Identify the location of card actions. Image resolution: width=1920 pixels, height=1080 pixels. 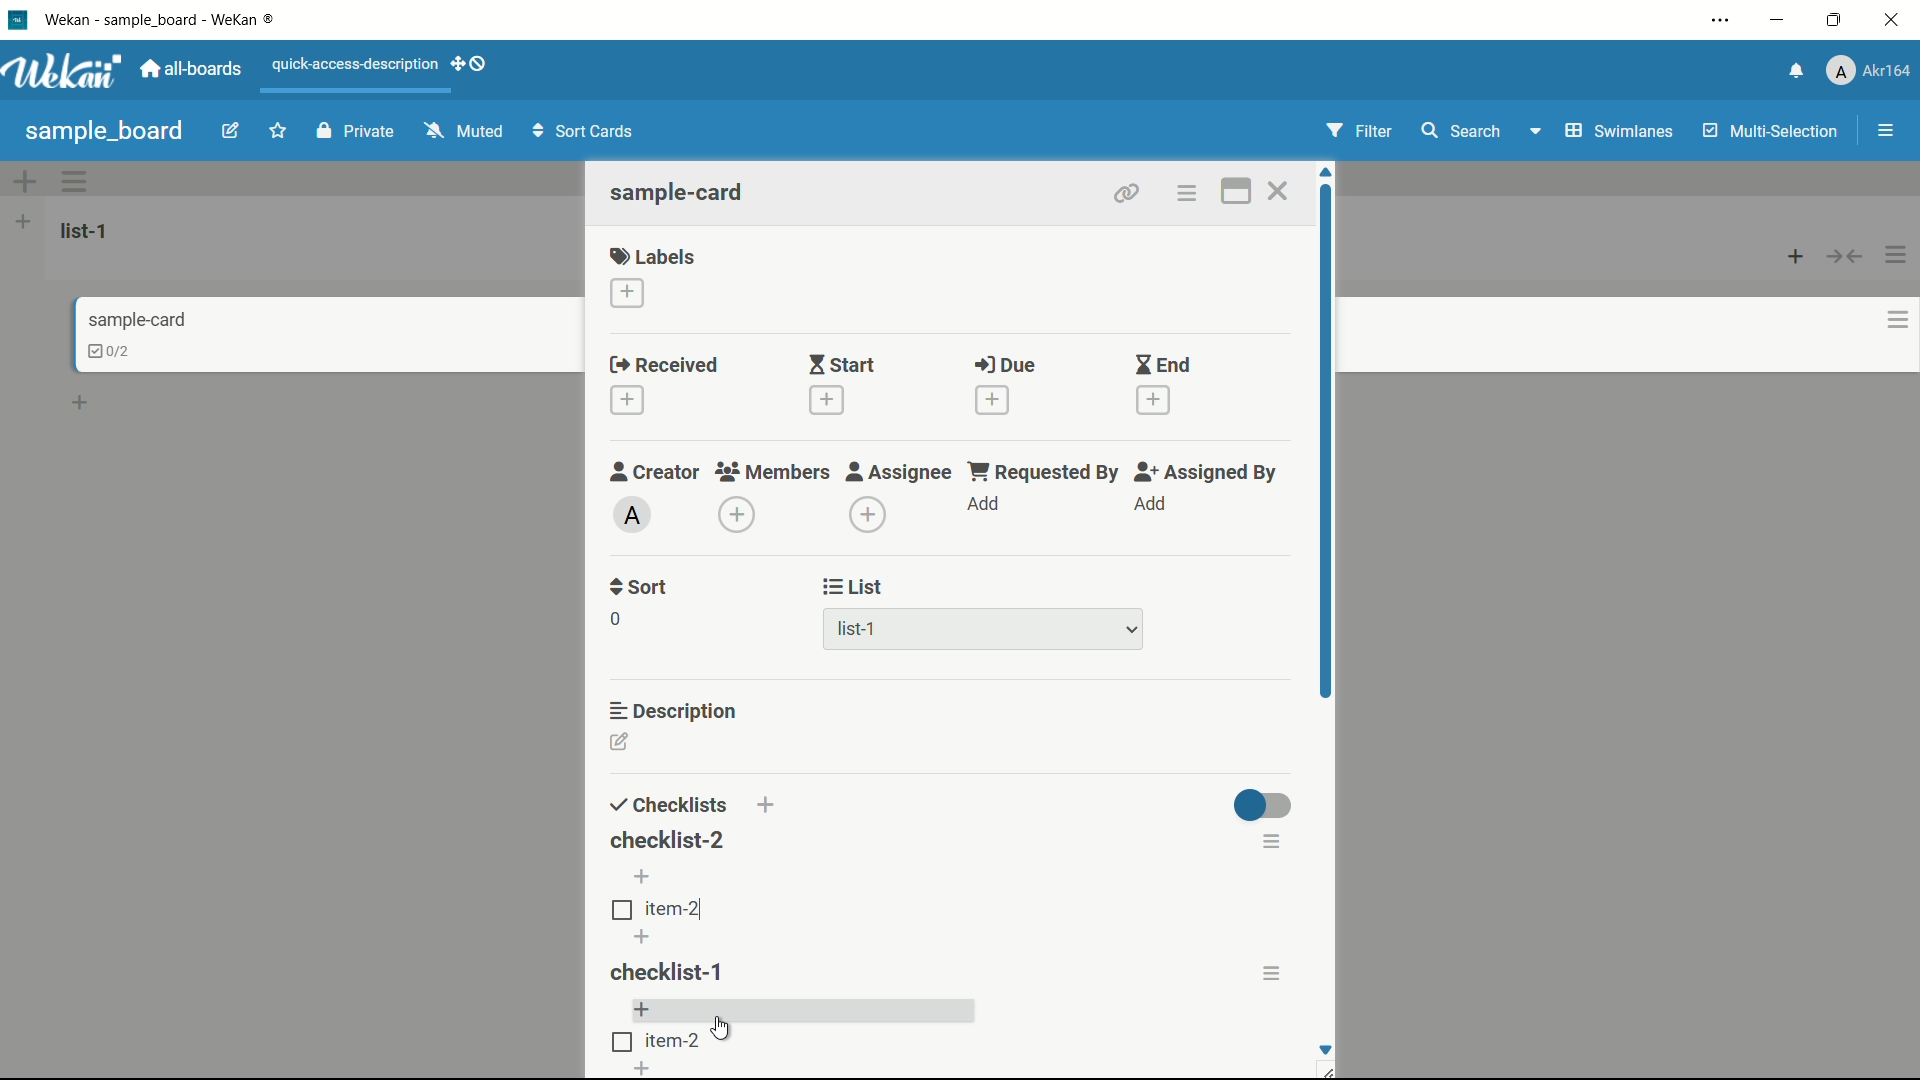
(1185, 194).